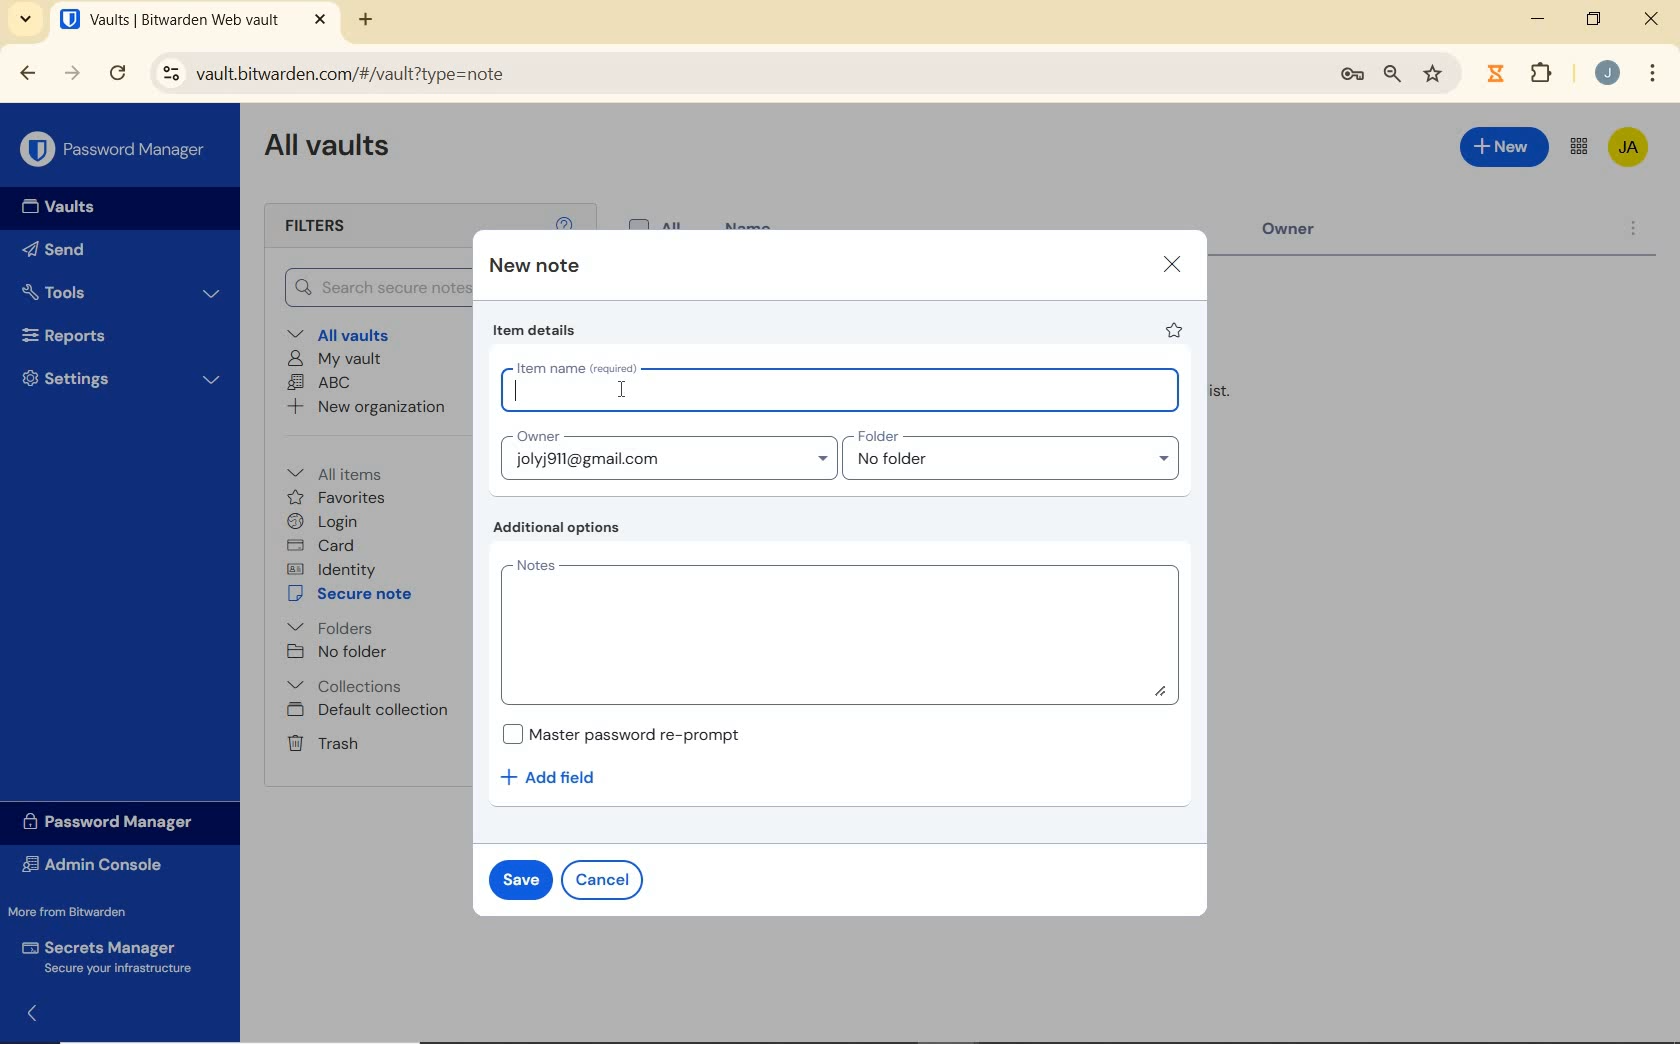 Image resolution: width=1680 pixels, height=1044 pixels. Describe the element at coordinates (112, 956) in the screenshot. I see `Secrets Manager` at that location.